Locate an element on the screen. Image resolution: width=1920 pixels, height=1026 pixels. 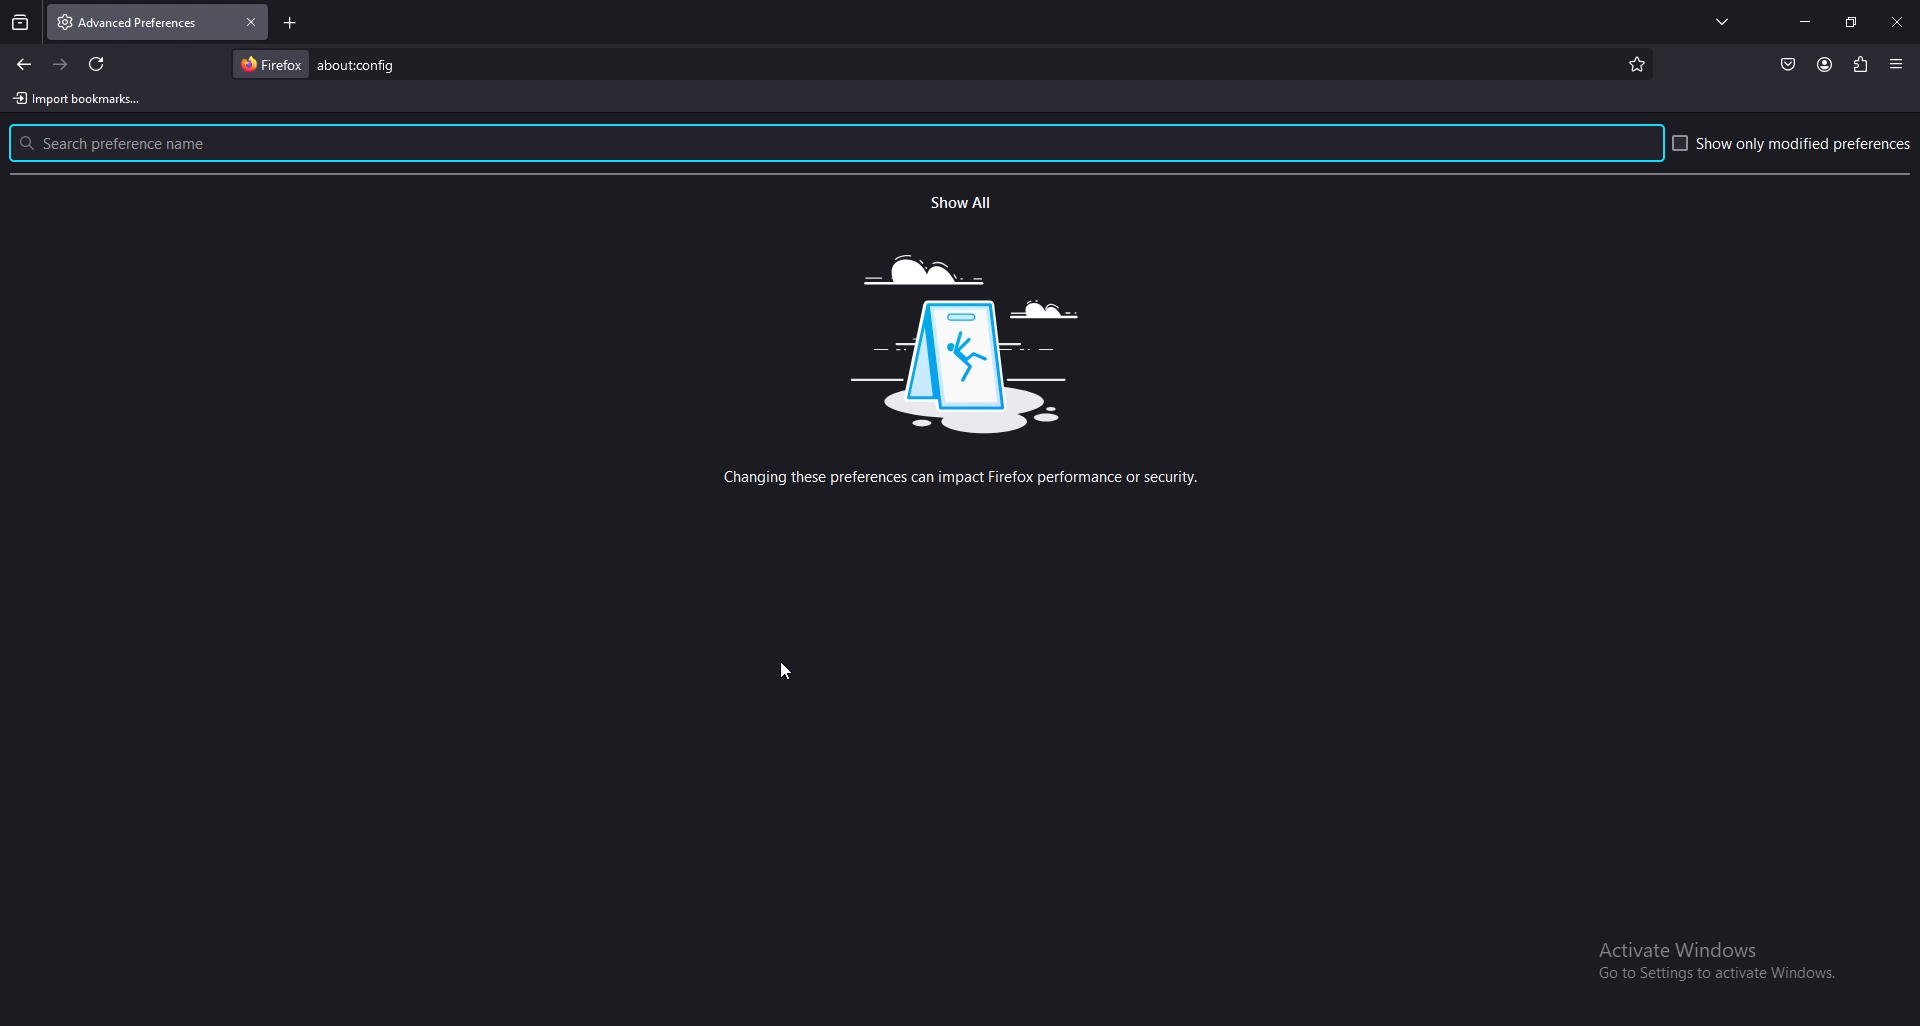
new tab is located at coordinates (293, 23).